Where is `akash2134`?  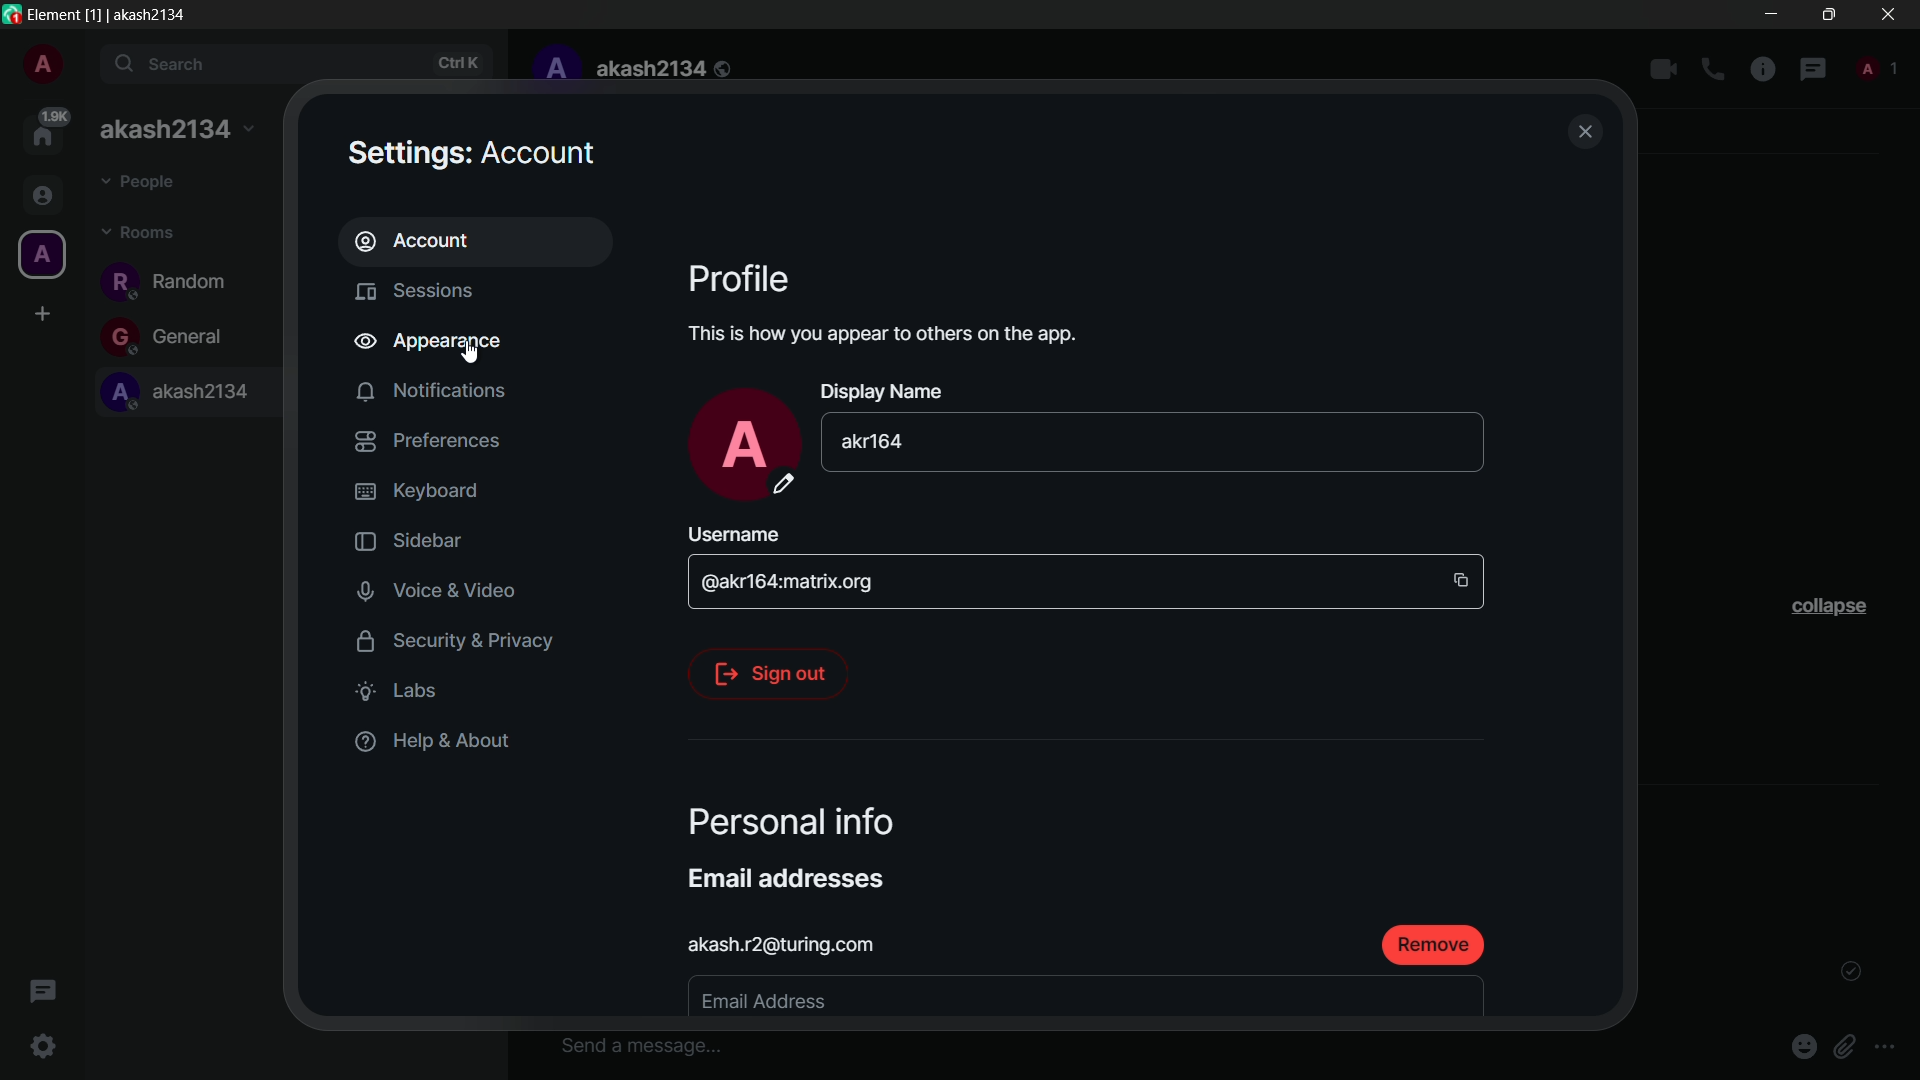 akash2134 is located at coordinates (187, 394).